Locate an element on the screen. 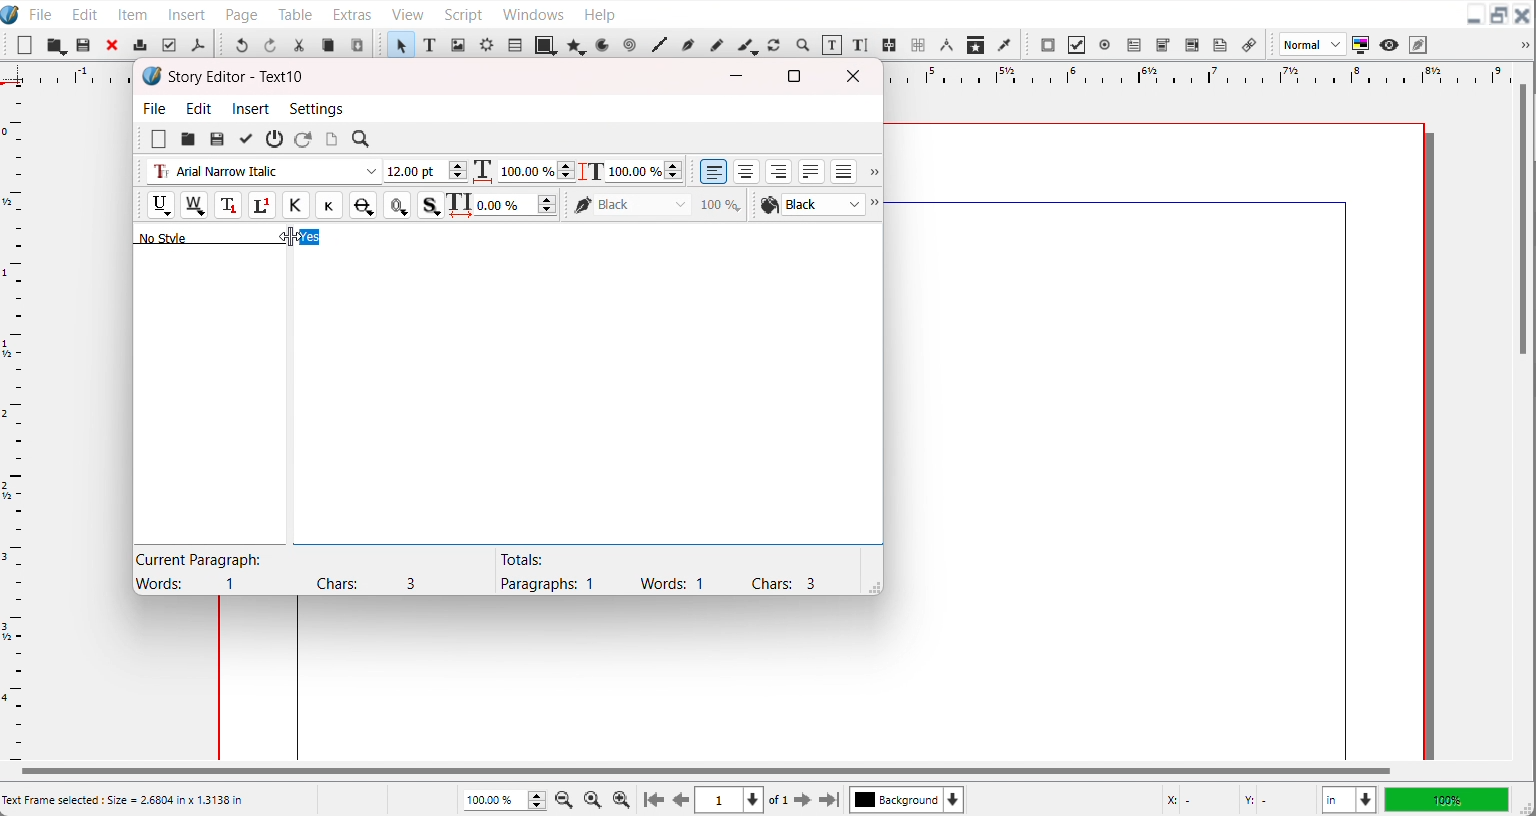 This screenshot has height=816, width=1536. Settings is located at coordinates (316, 108).